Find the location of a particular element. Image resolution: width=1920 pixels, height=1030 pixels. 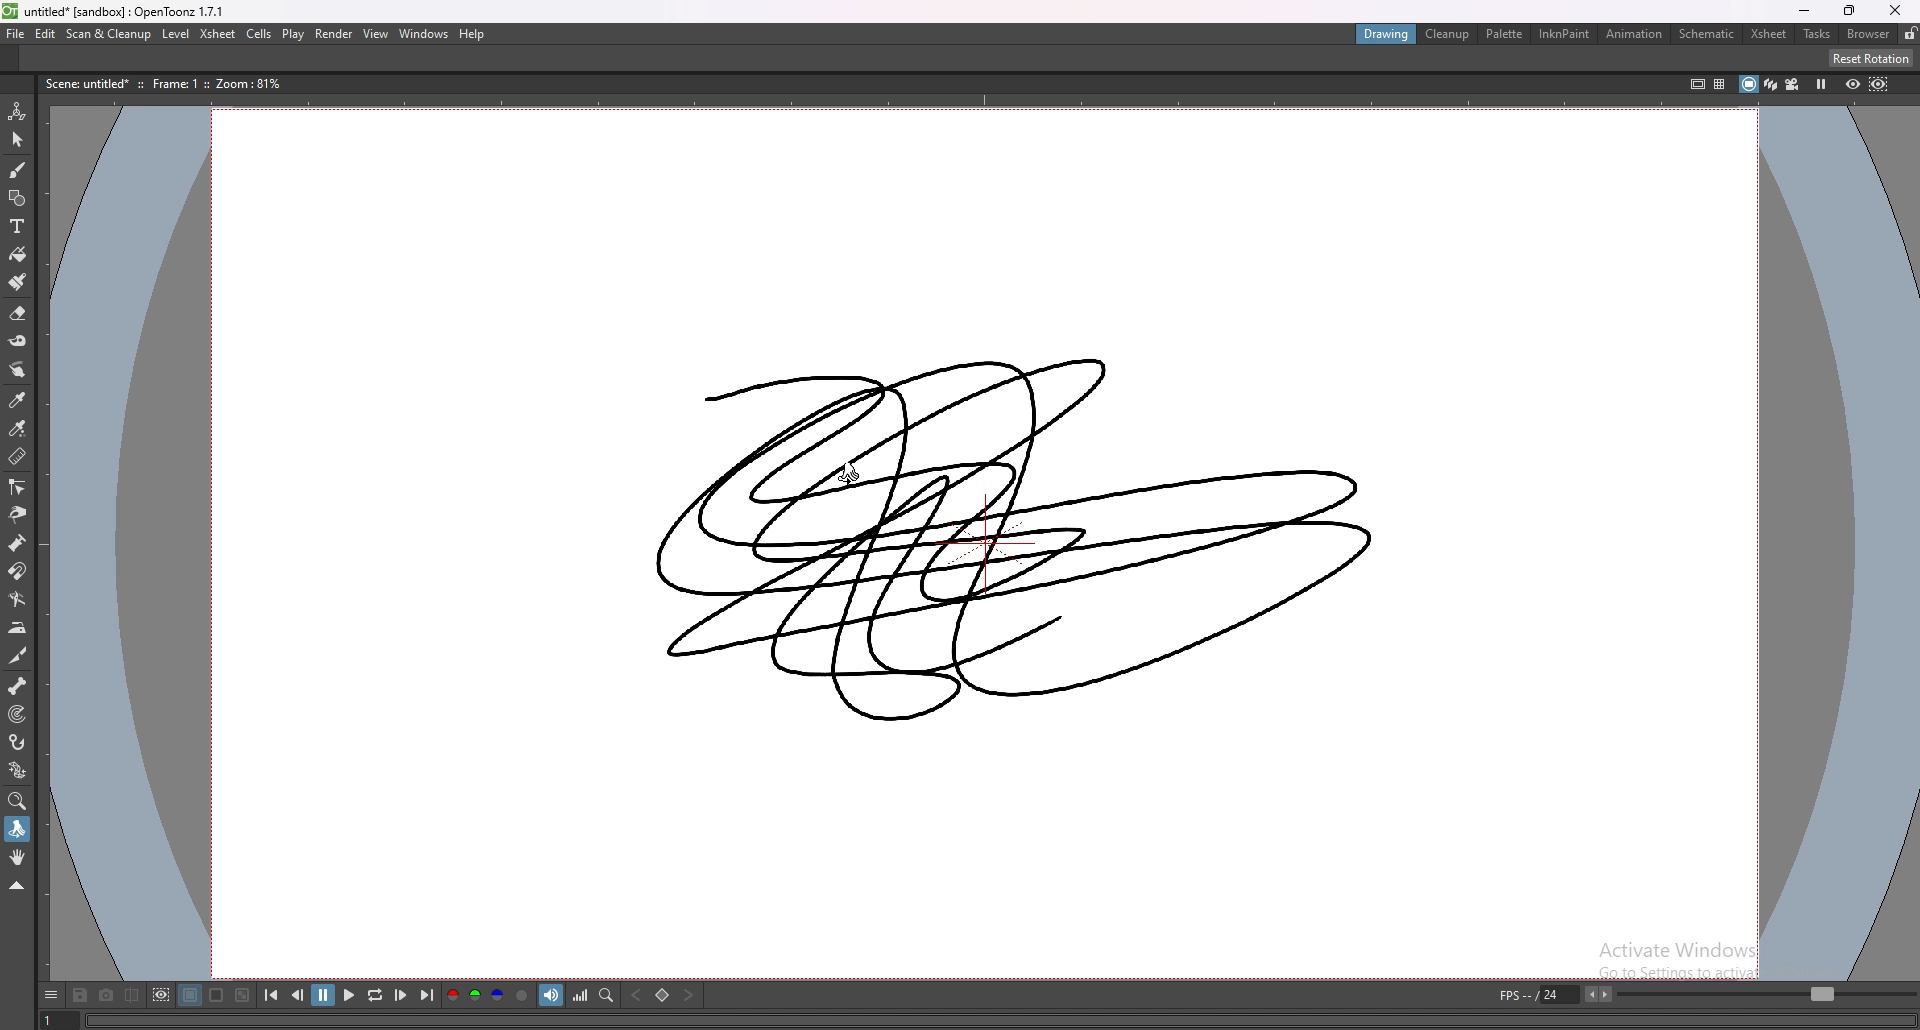

blue channel is located at coordinates (496, 995).